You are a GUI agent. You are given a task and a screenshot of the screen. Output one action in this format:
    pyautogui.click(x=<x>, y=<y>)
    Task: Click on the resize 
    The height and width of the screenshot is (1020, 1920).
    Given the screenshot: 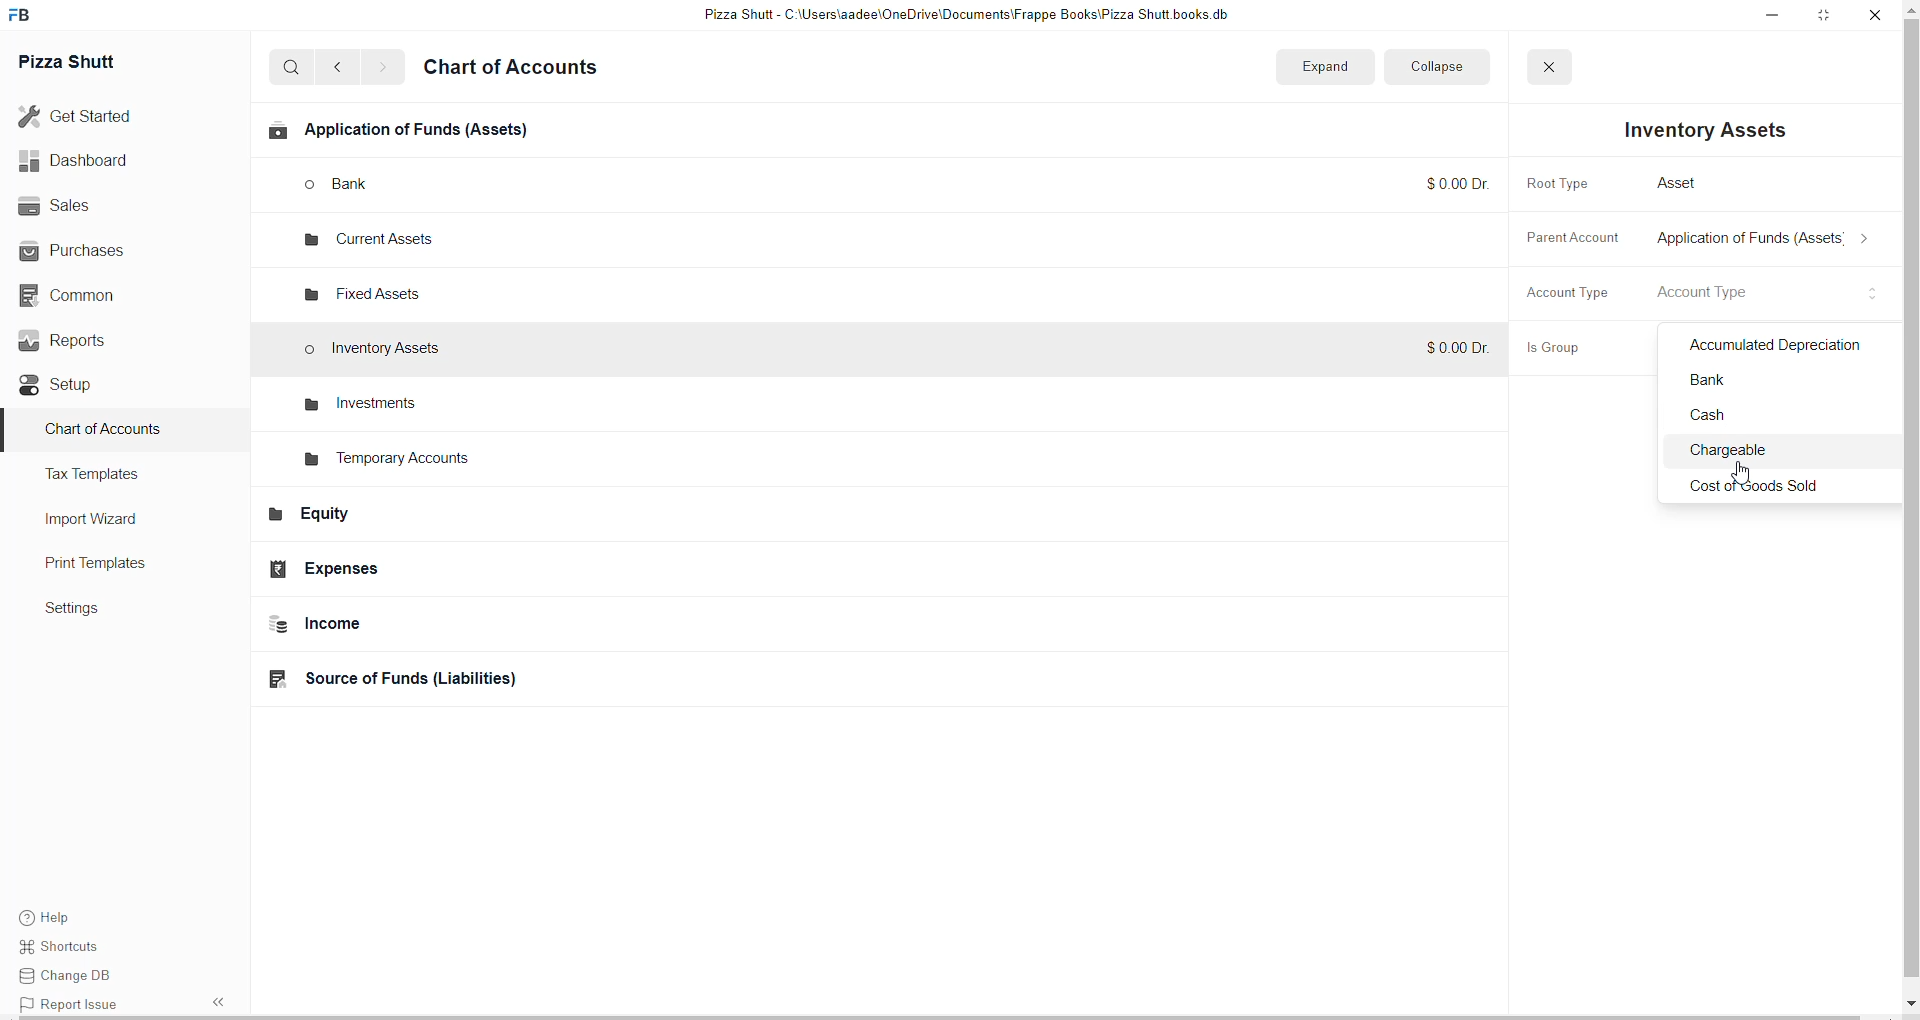 What is the action you would take?
    pyautogui.click(x=1821, y=17)
    